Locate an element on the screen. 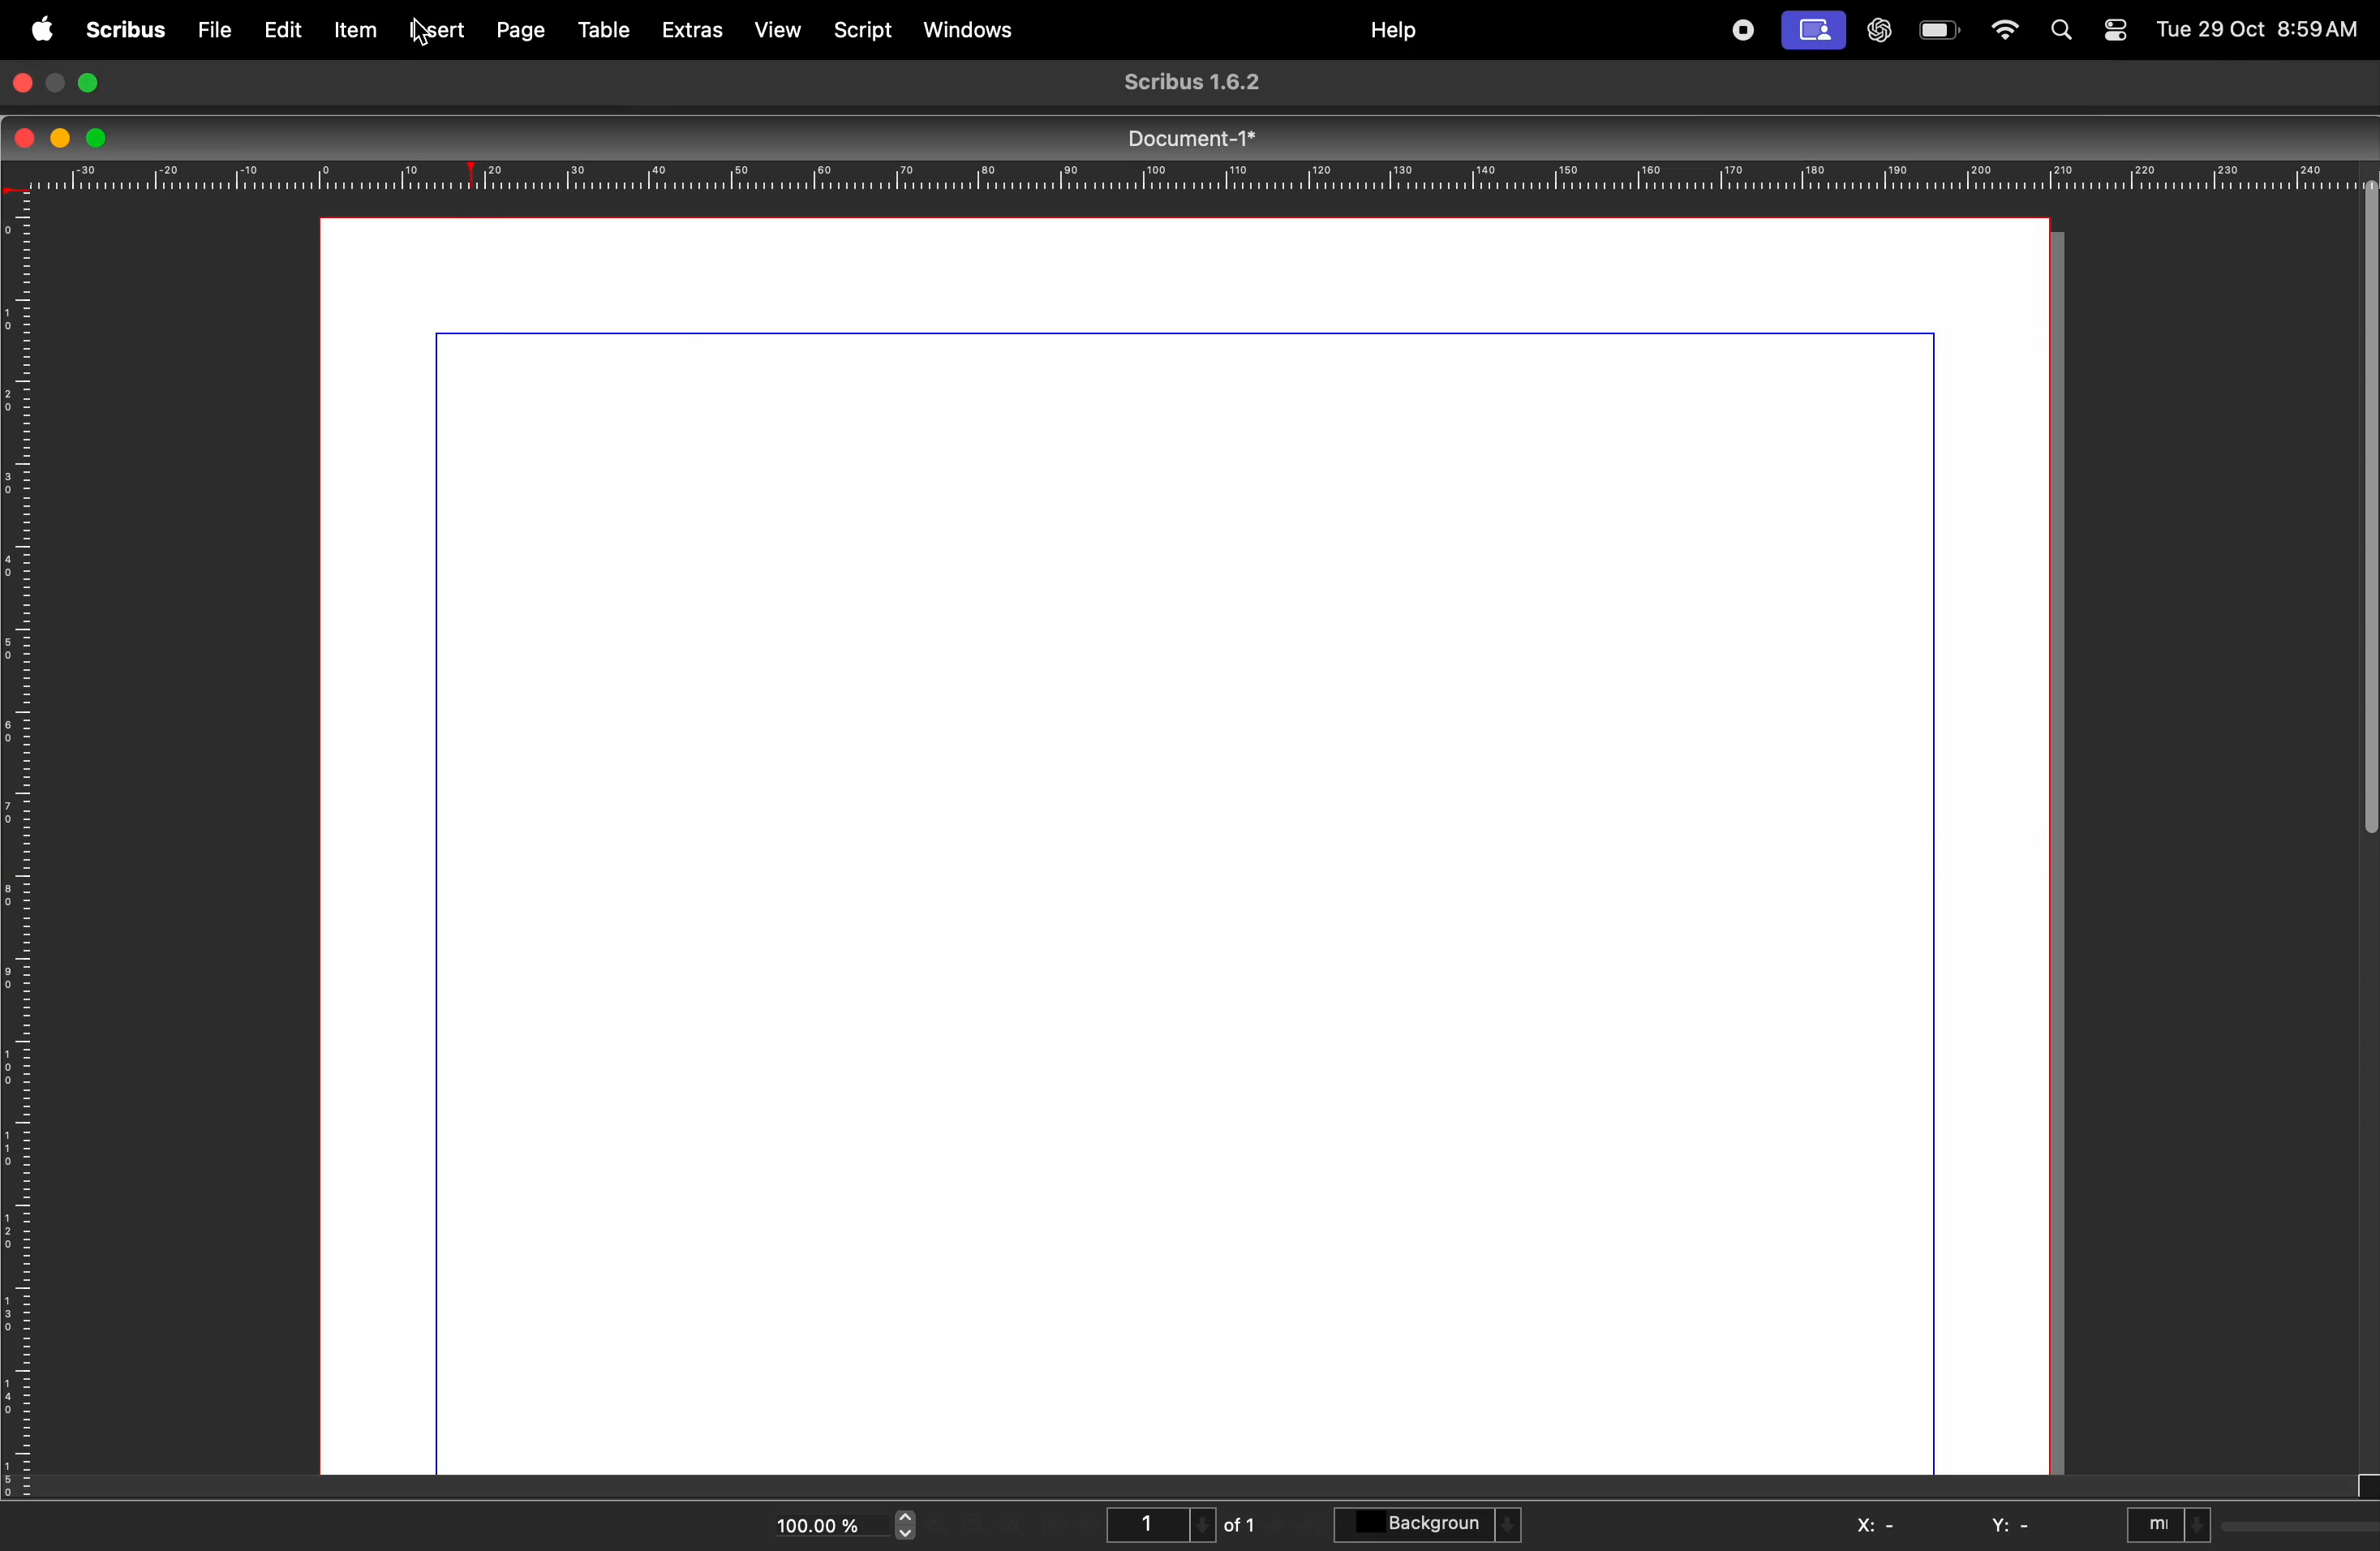 Image resolution: width=2380 pixels, height=1551 pixels. table is located at coordinates (601, 25).